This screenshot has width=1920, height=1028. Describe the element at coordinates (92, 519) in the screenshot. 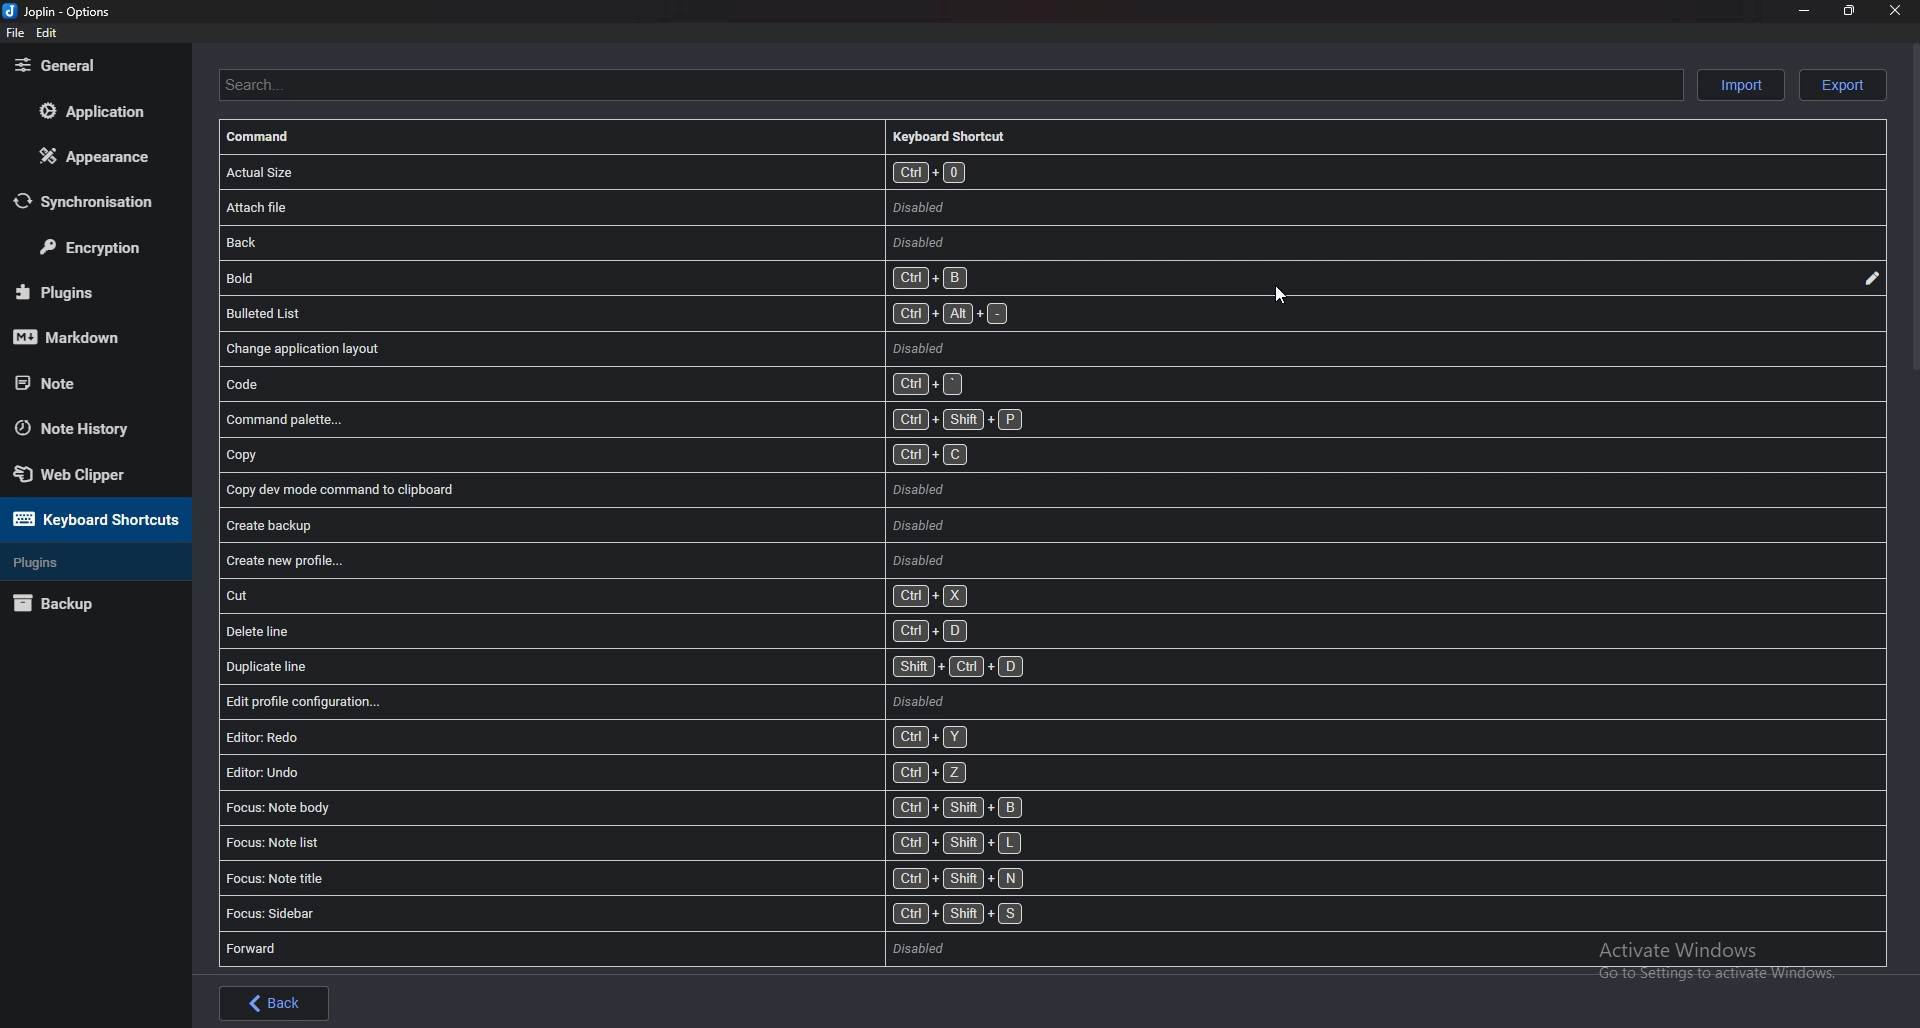

I see `Keyboard shortcuts` at that location.